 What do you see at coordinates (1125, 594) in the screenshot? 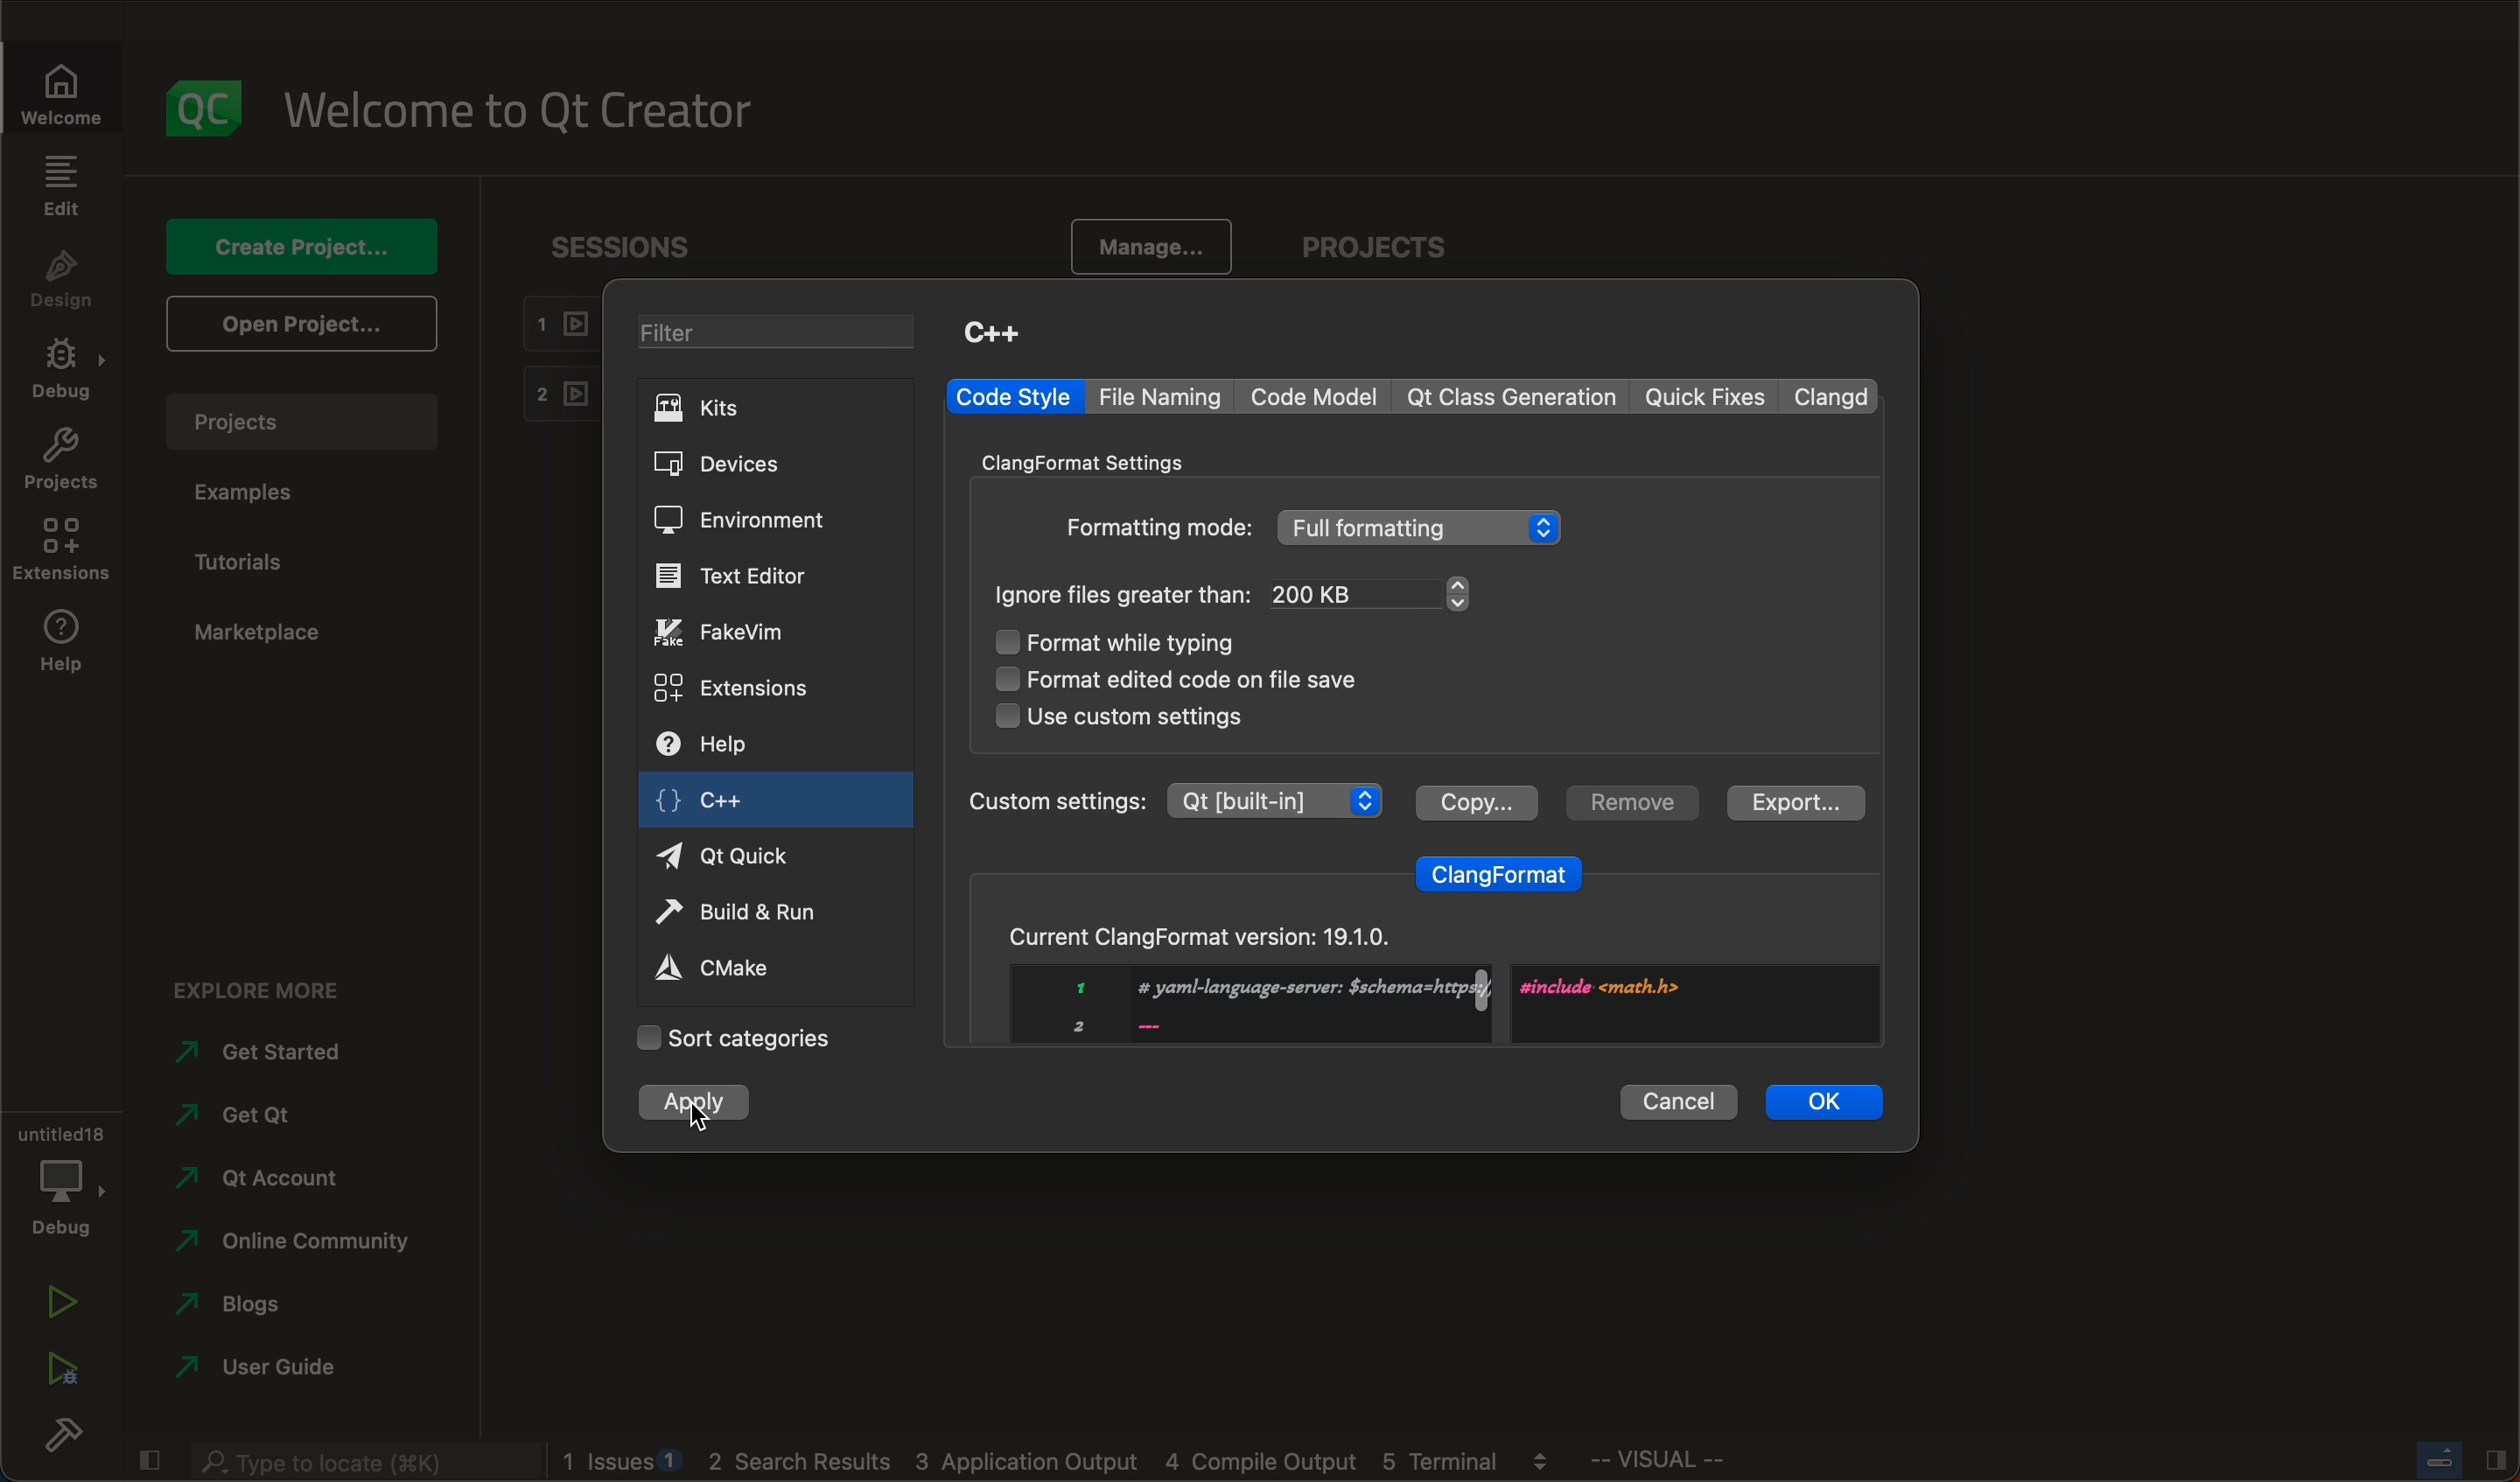
I see `ignore files` at bounding box center [1125, 594].